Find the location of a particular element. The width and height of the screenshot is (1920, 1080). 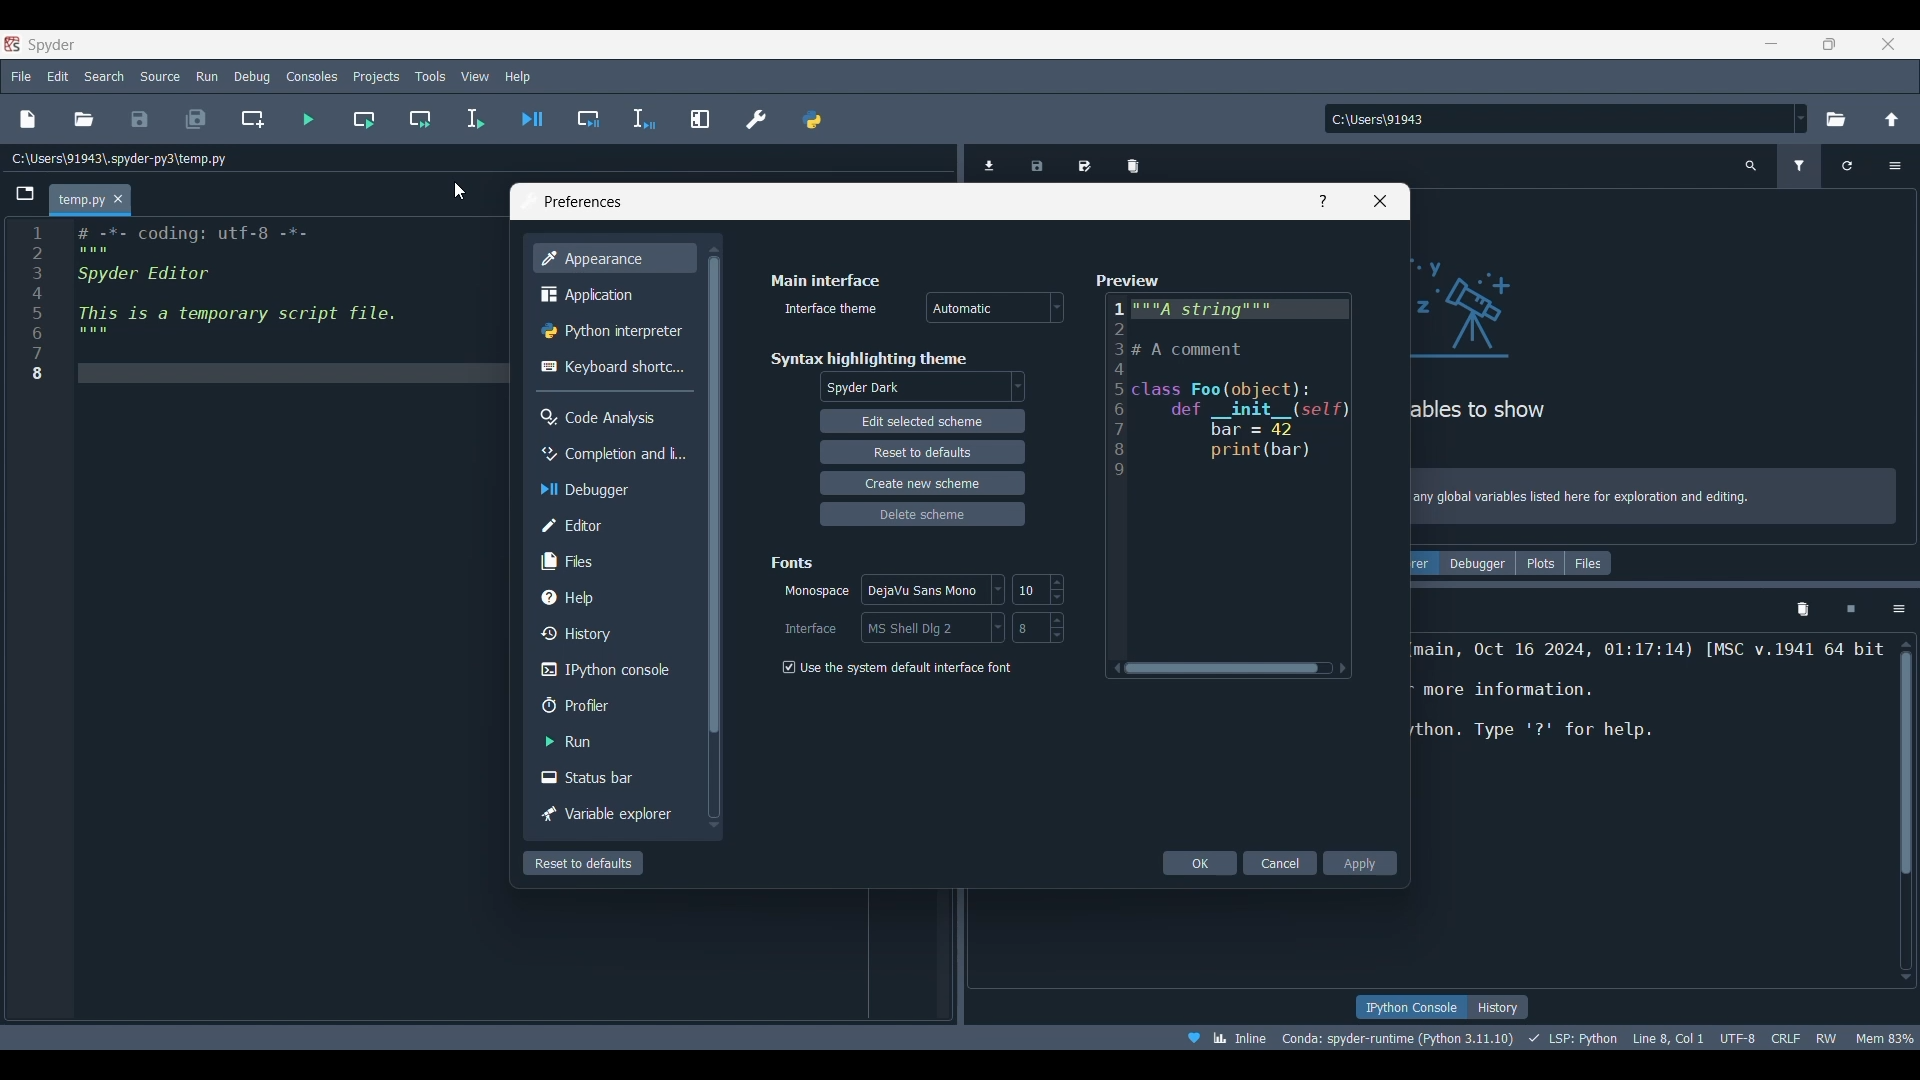

Edit selected scheme. is located at coordinates (915, 422).